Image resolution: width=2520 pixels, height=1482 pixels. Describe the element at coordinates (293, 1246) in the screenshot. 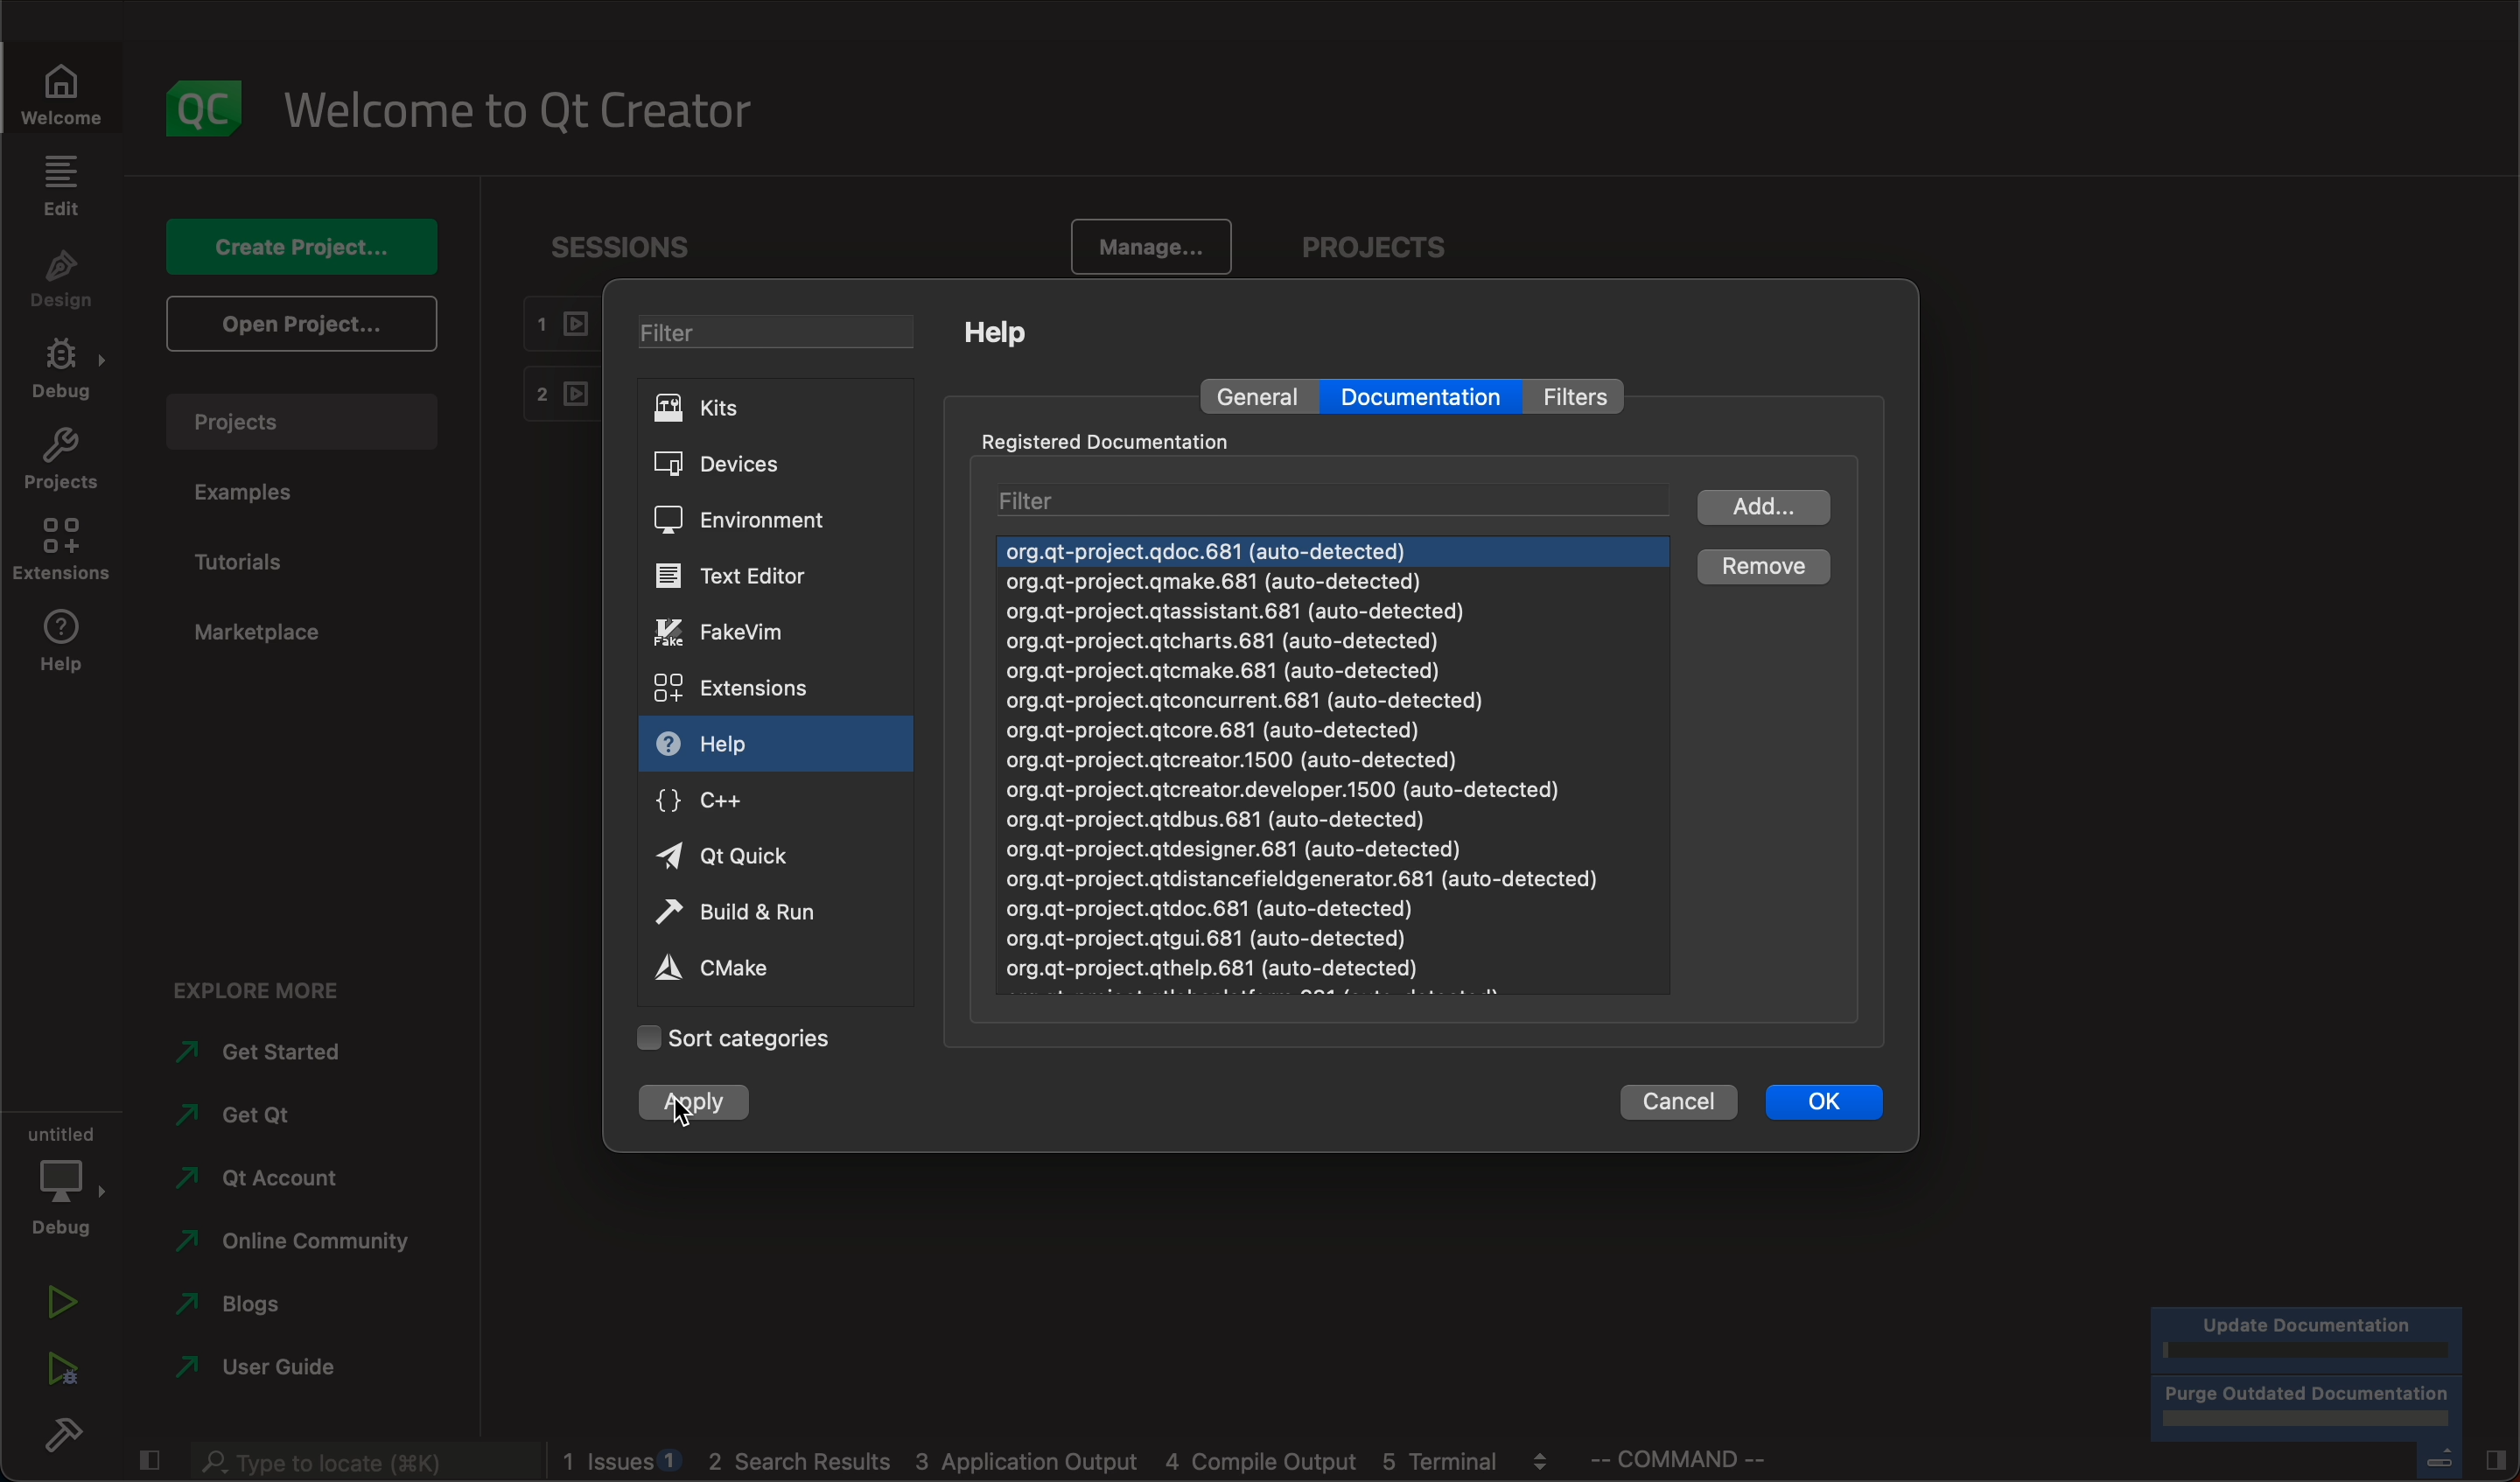

I see `community` at that location.